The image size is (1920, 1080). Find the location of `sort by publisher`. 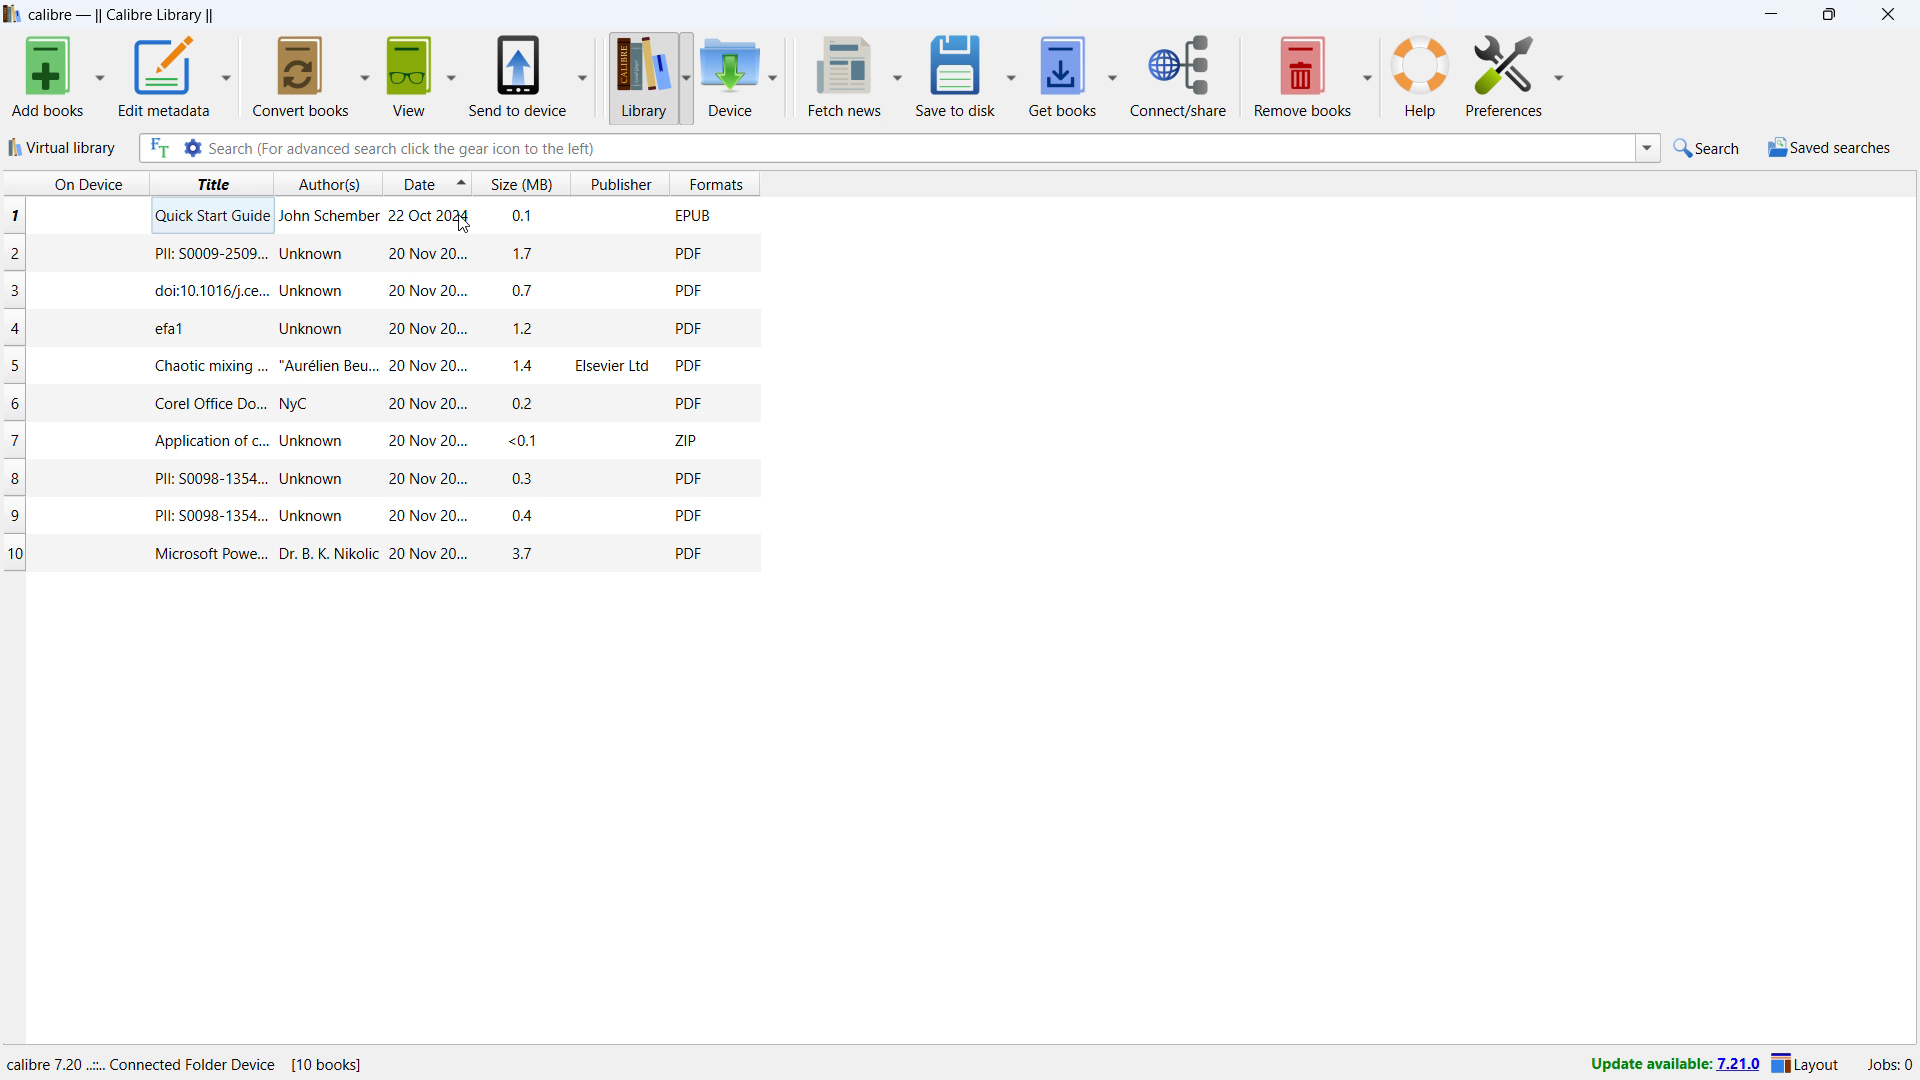

sort by publisher is located at coordinates (622, 185).